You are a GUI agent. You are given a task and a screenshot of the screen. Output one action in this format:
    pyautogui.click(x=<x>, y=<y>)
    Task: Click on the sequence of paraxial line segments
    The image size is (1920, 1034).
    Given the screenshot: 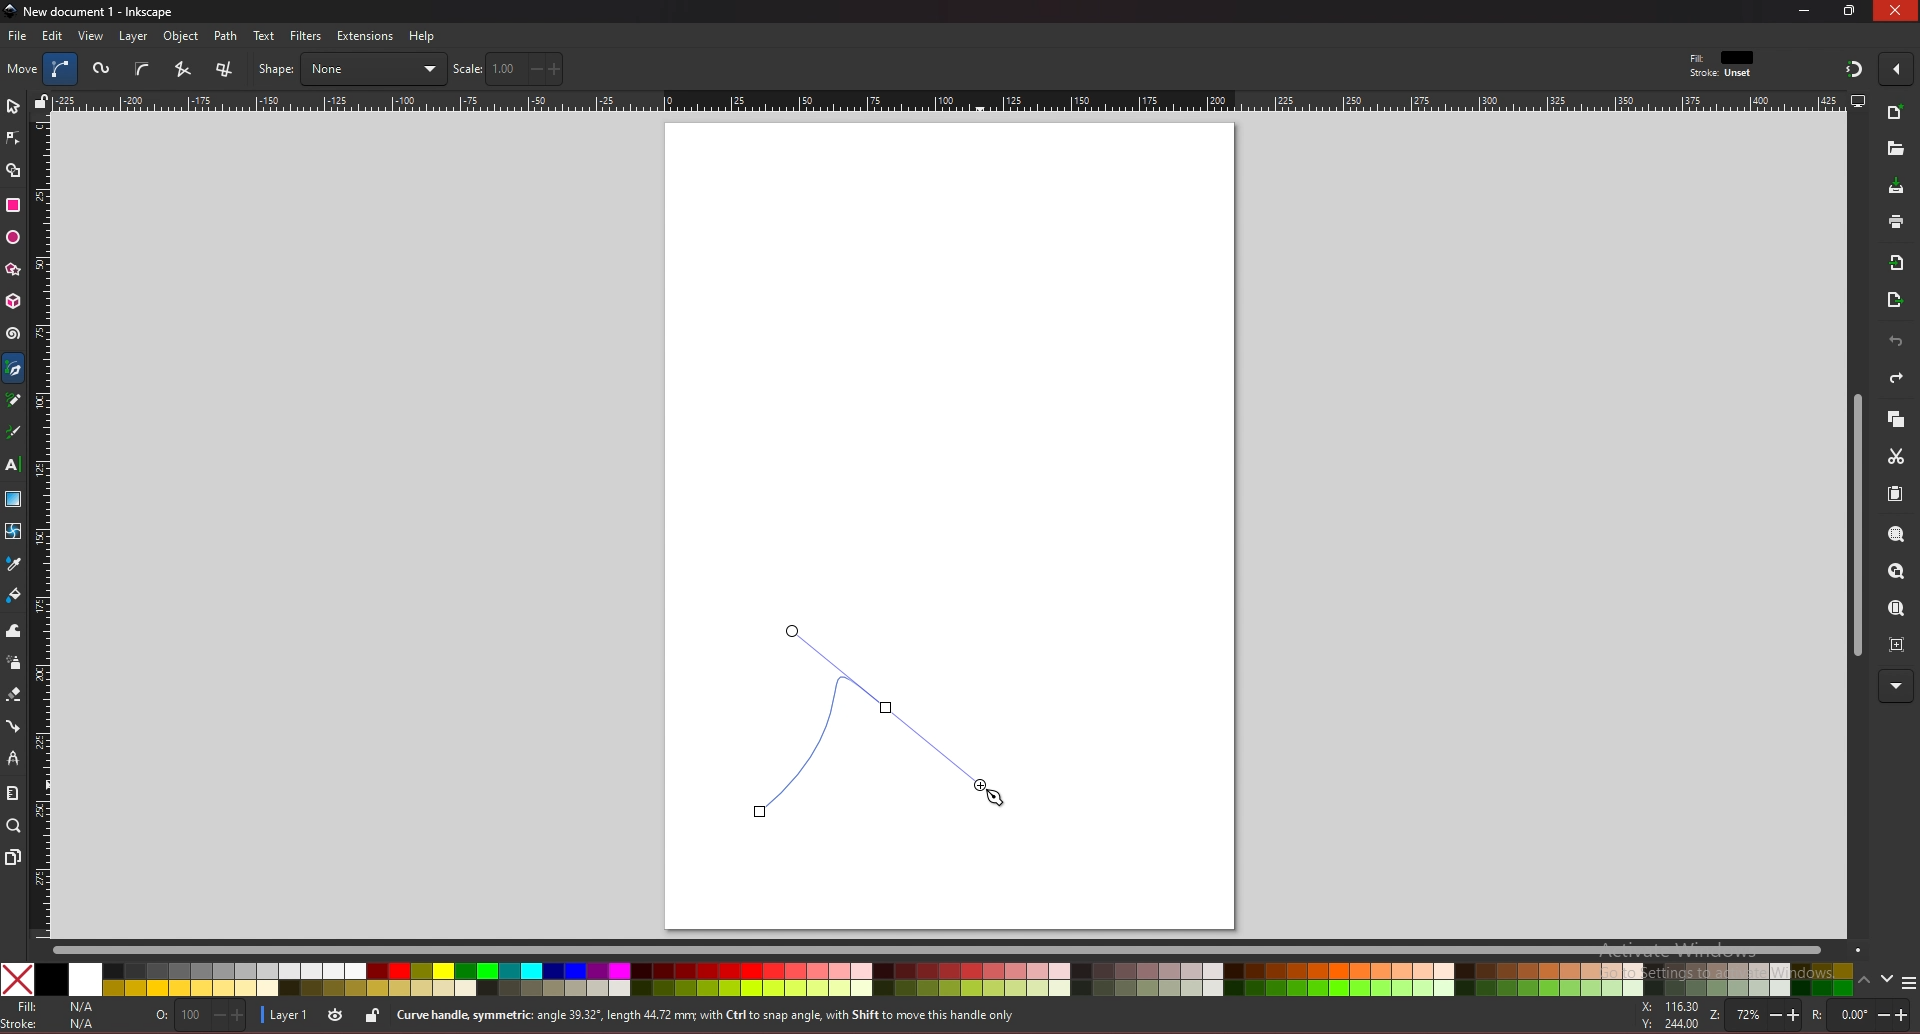 What is the action you would take?
    pyautogui.click(x=227, y=70)
    